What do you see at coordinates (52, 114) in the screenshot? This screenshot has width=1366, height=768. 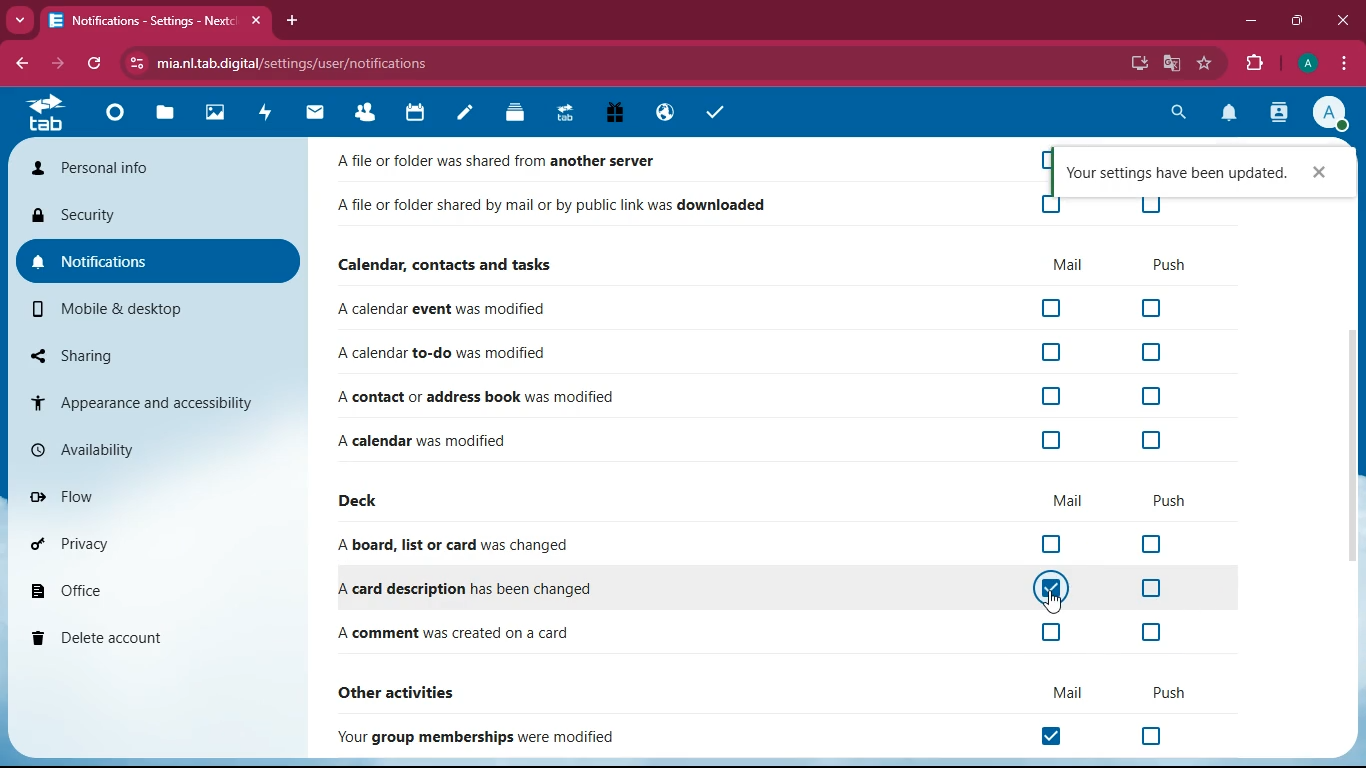 I see `tab` at bounding box center [52, 114].